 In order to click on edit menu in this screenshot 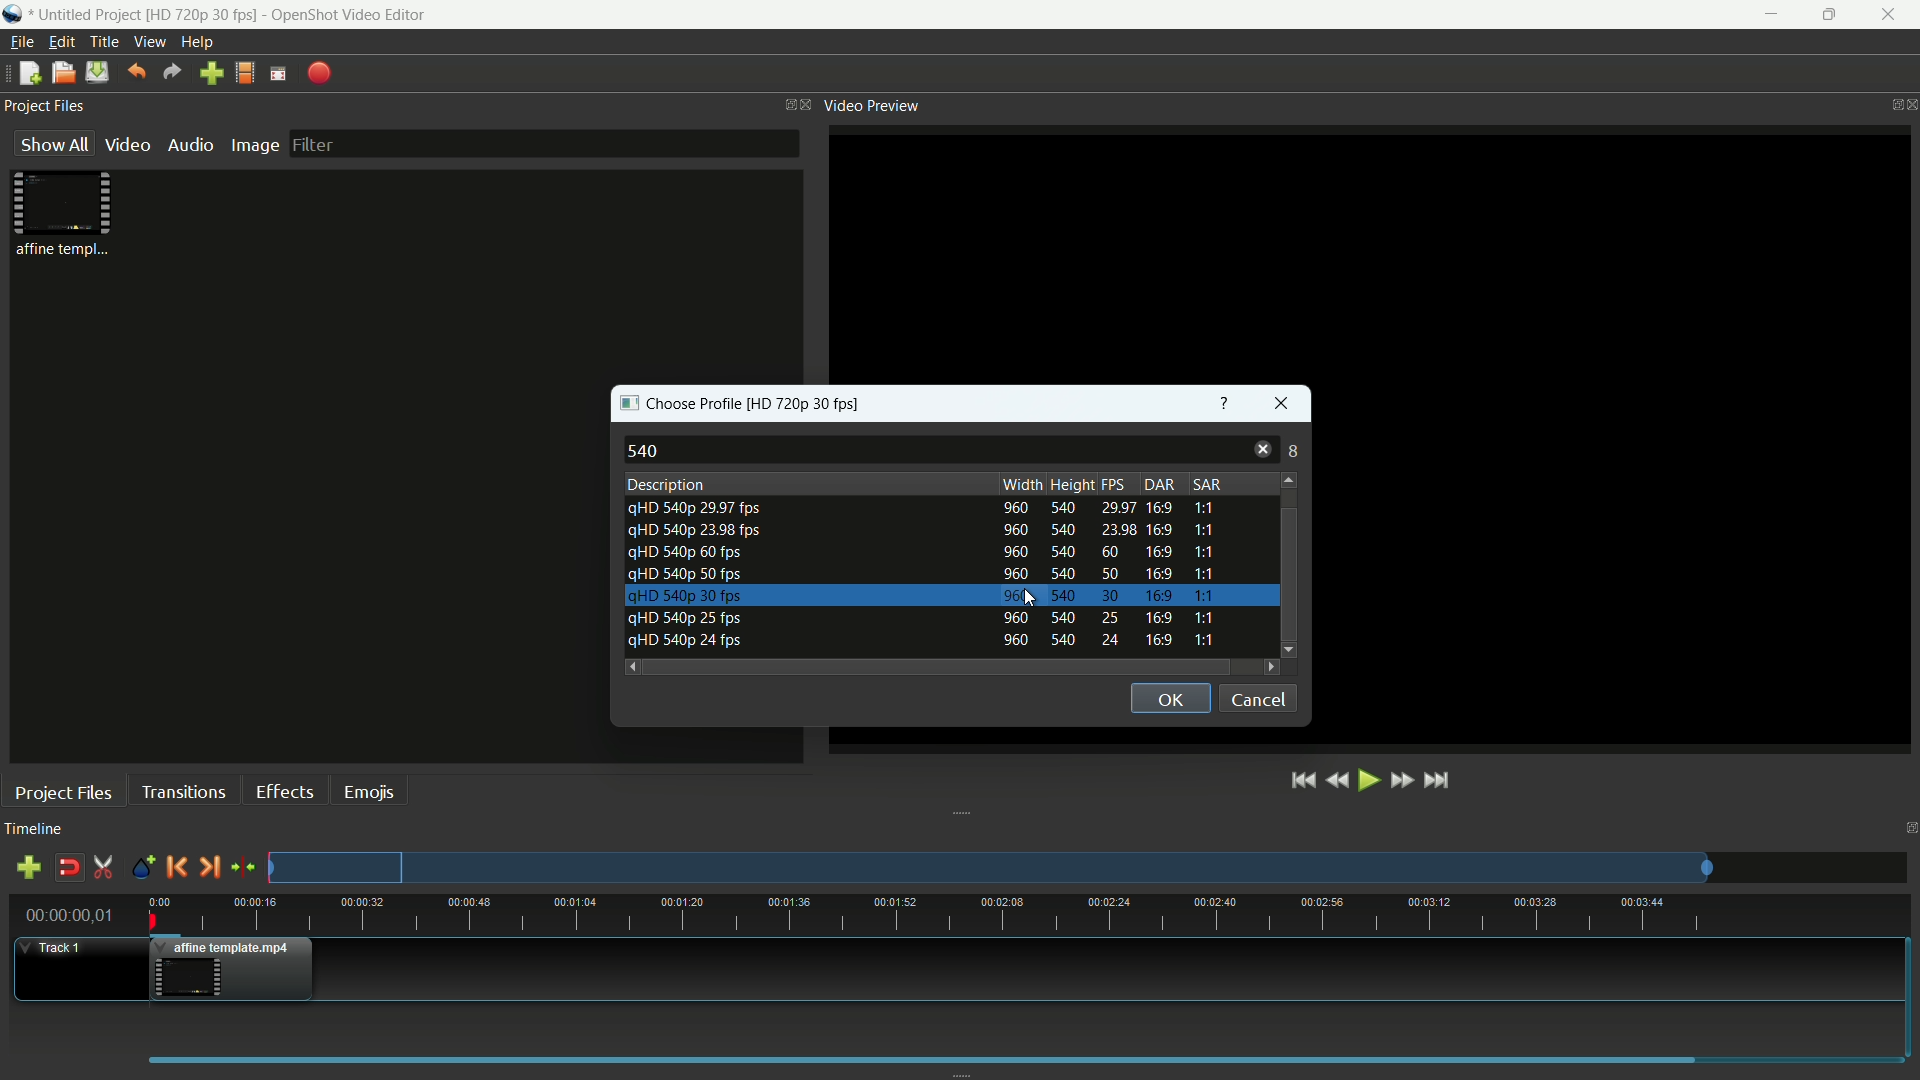, I will do `click(61, 42)`.